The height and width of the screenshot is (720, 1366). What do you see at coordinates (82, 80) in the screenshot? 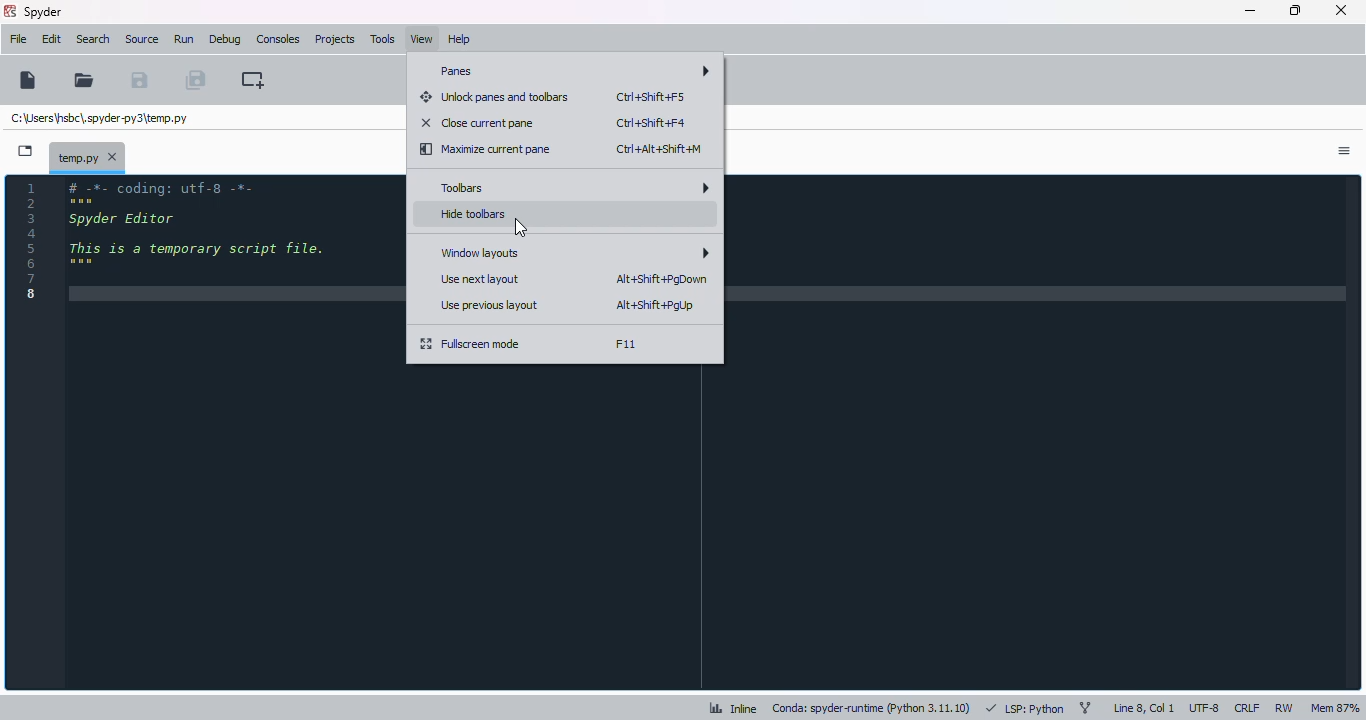
I see `open file` at bounding box center [82, 80].